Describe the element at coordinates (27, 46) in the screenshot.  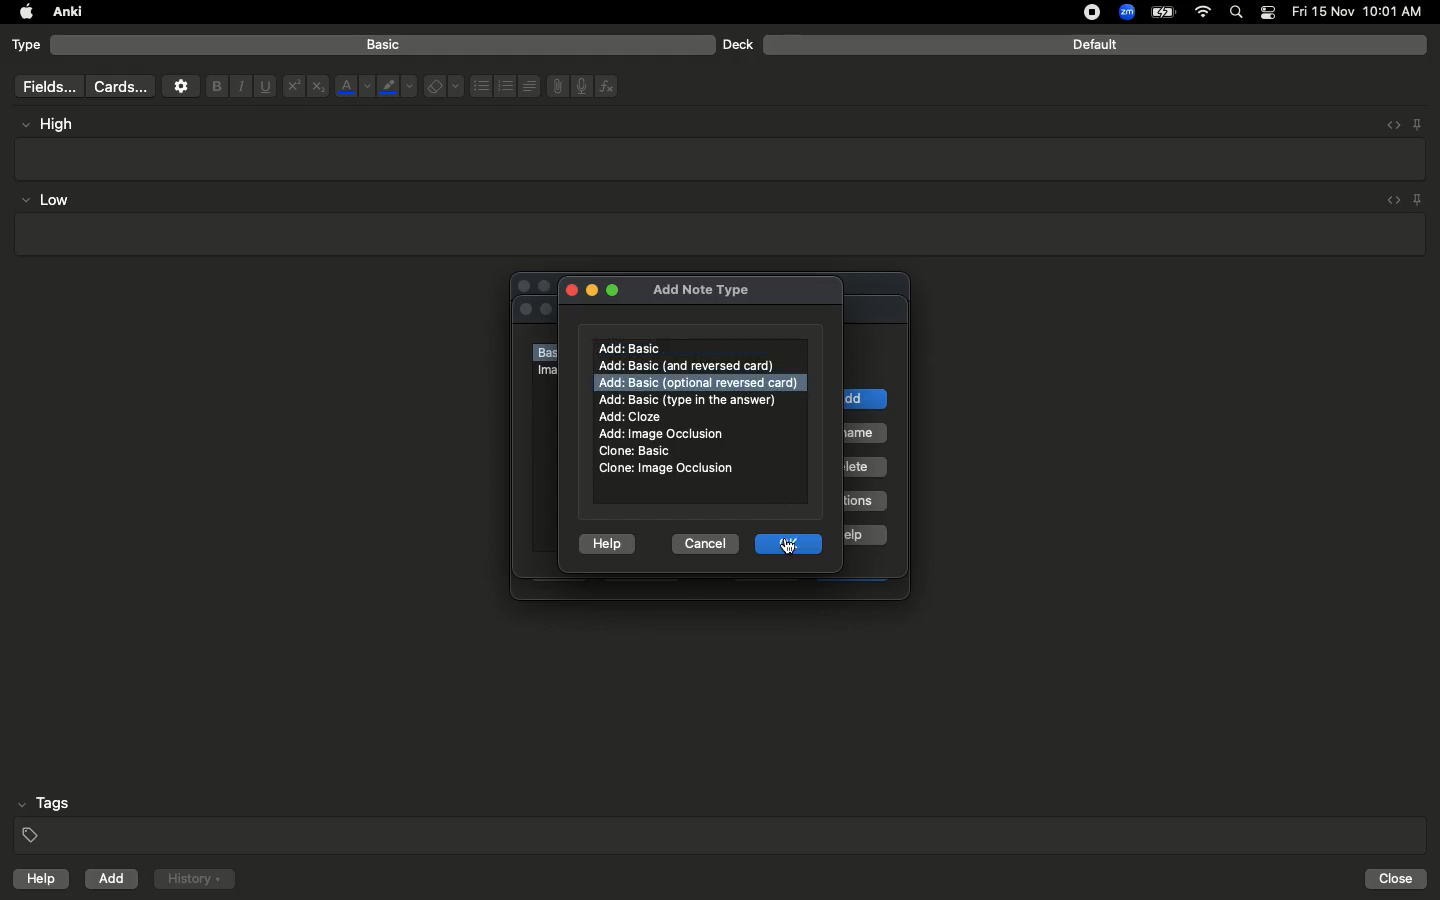
I see `Type` at that location.